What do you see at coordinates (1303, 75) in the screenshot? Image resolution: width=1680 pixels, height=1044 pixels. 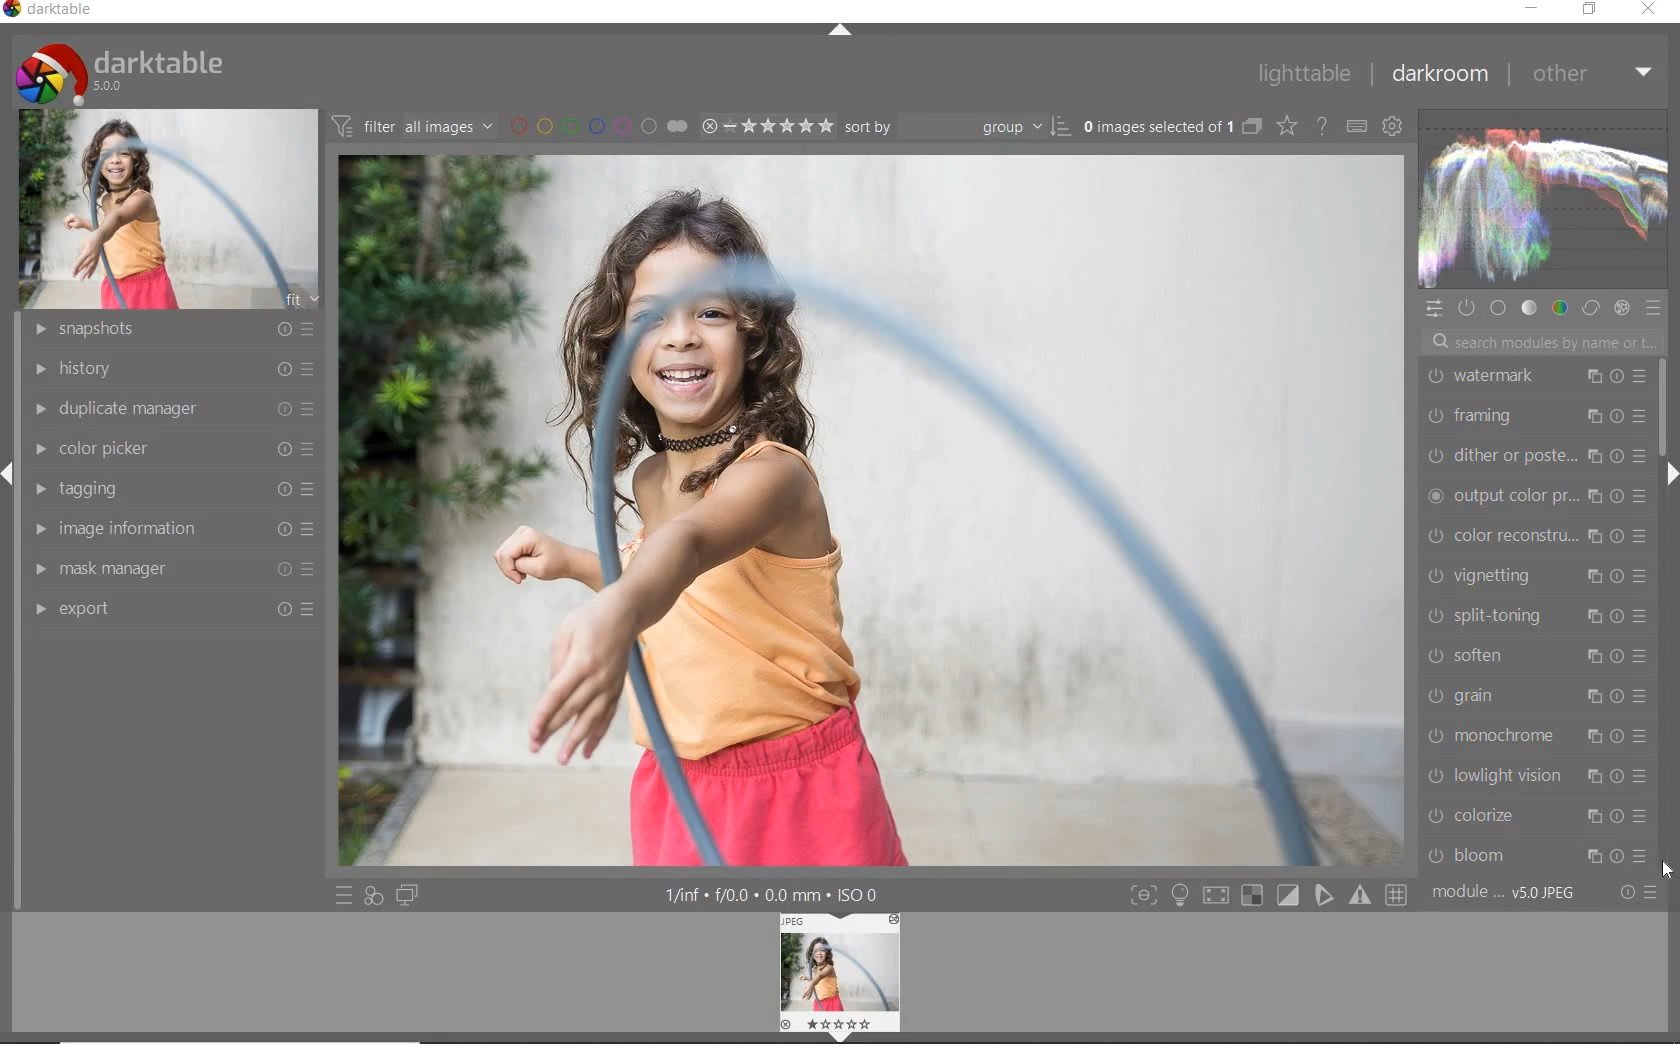 I see `lighttable` at bounding box center [1303, 75].